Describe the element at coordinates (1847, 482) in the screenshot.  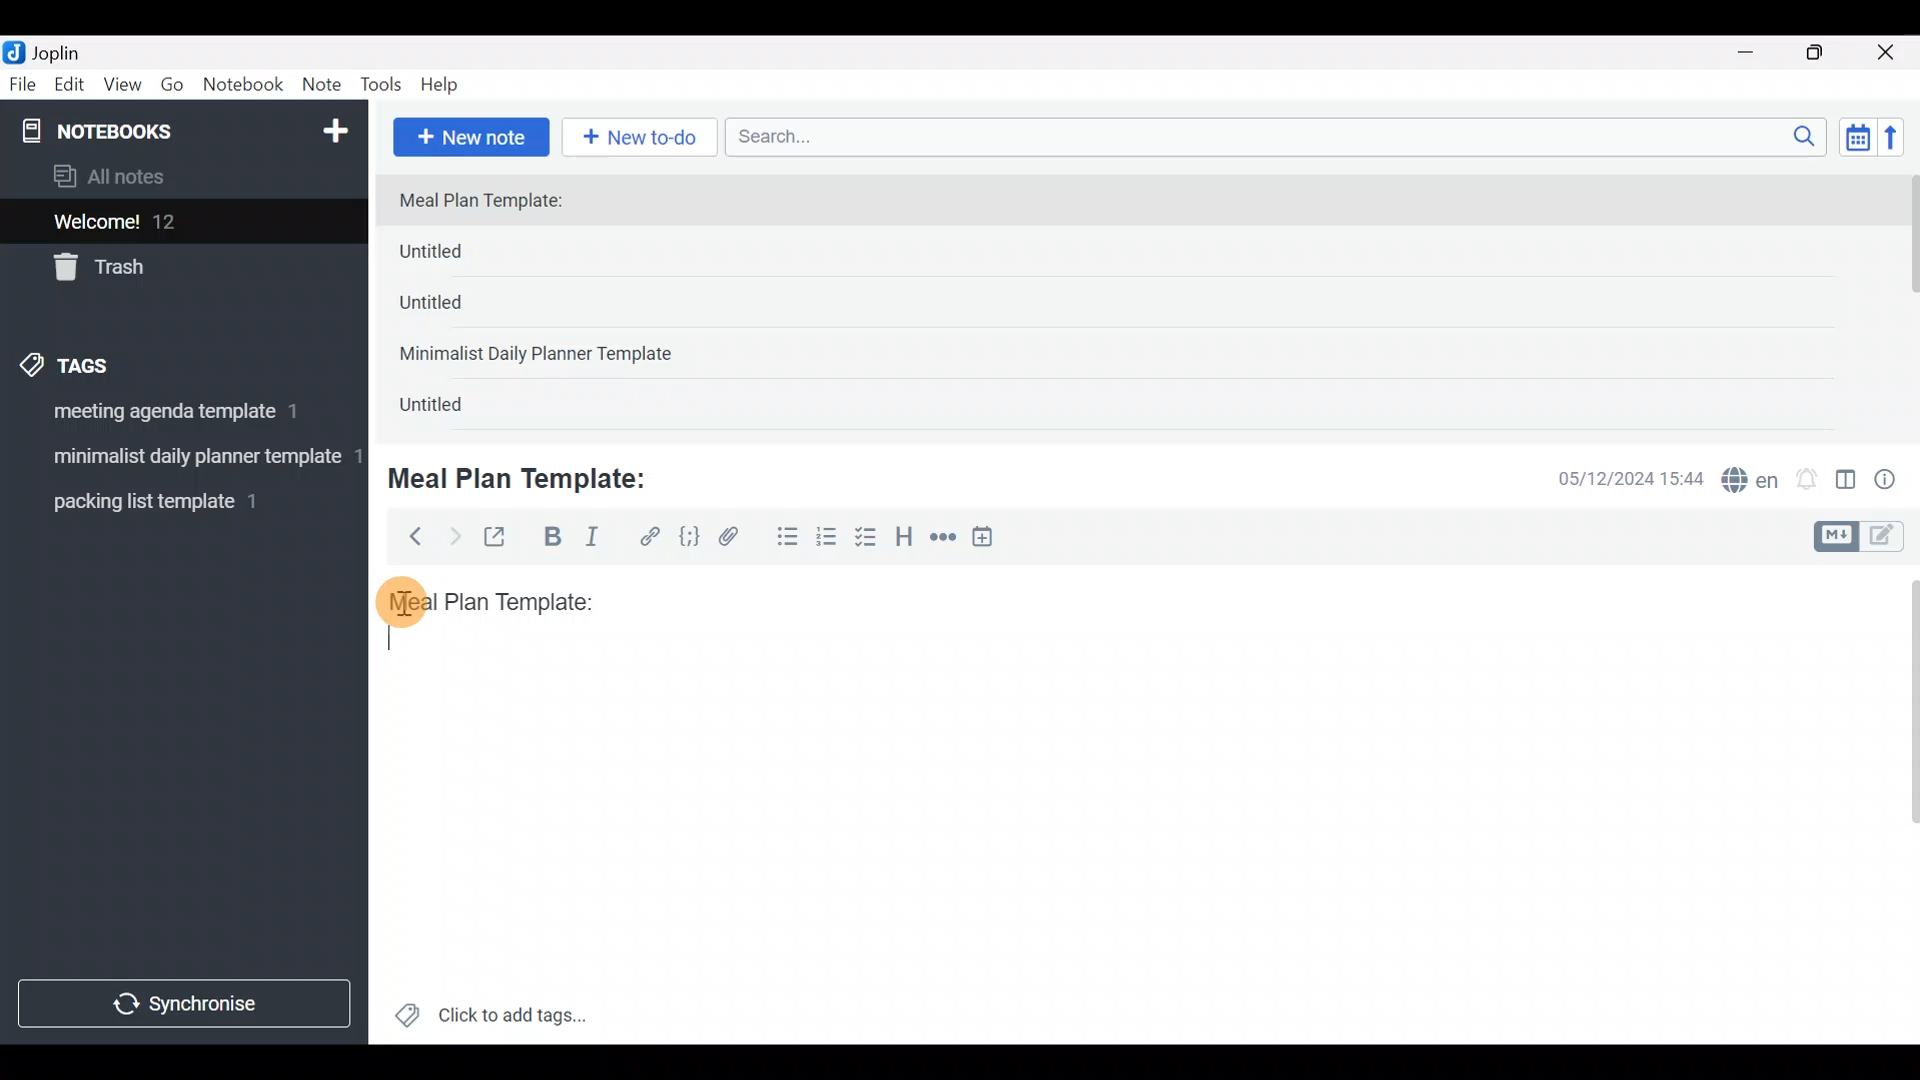
I see `Toggle editor layout` at that location.